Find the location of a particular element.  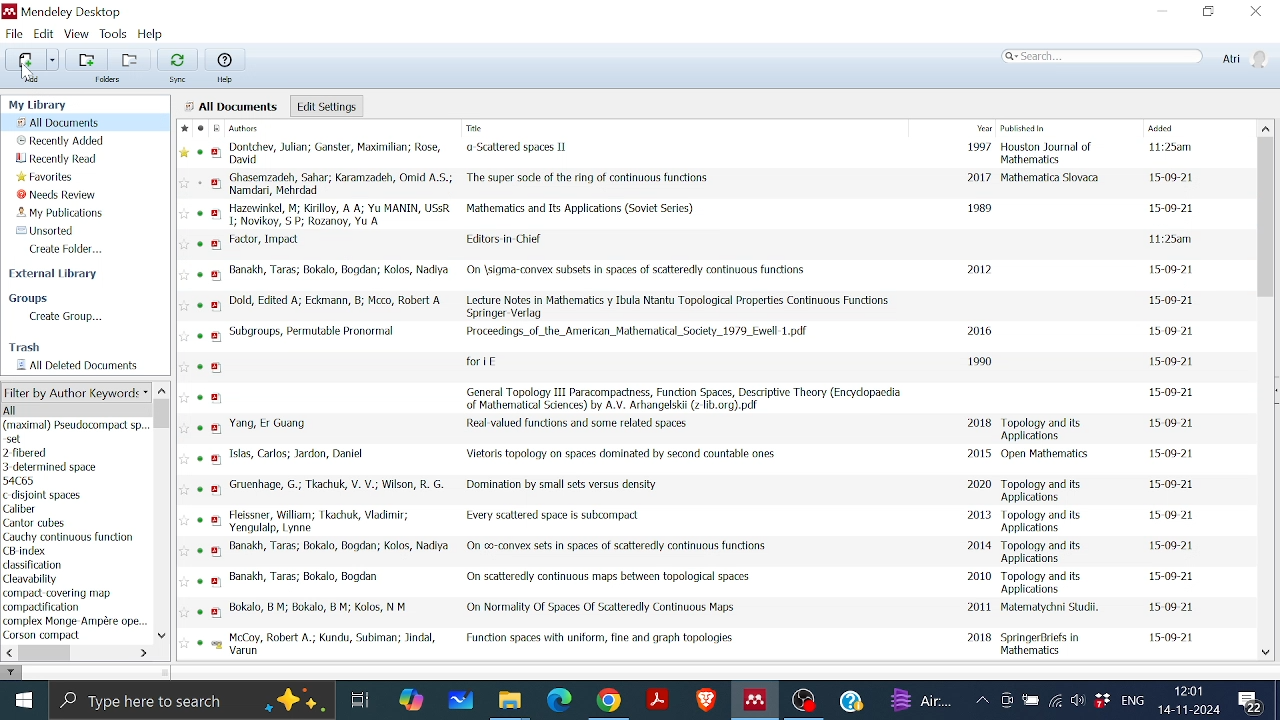

Favourite is located at coordinates (186, 306).